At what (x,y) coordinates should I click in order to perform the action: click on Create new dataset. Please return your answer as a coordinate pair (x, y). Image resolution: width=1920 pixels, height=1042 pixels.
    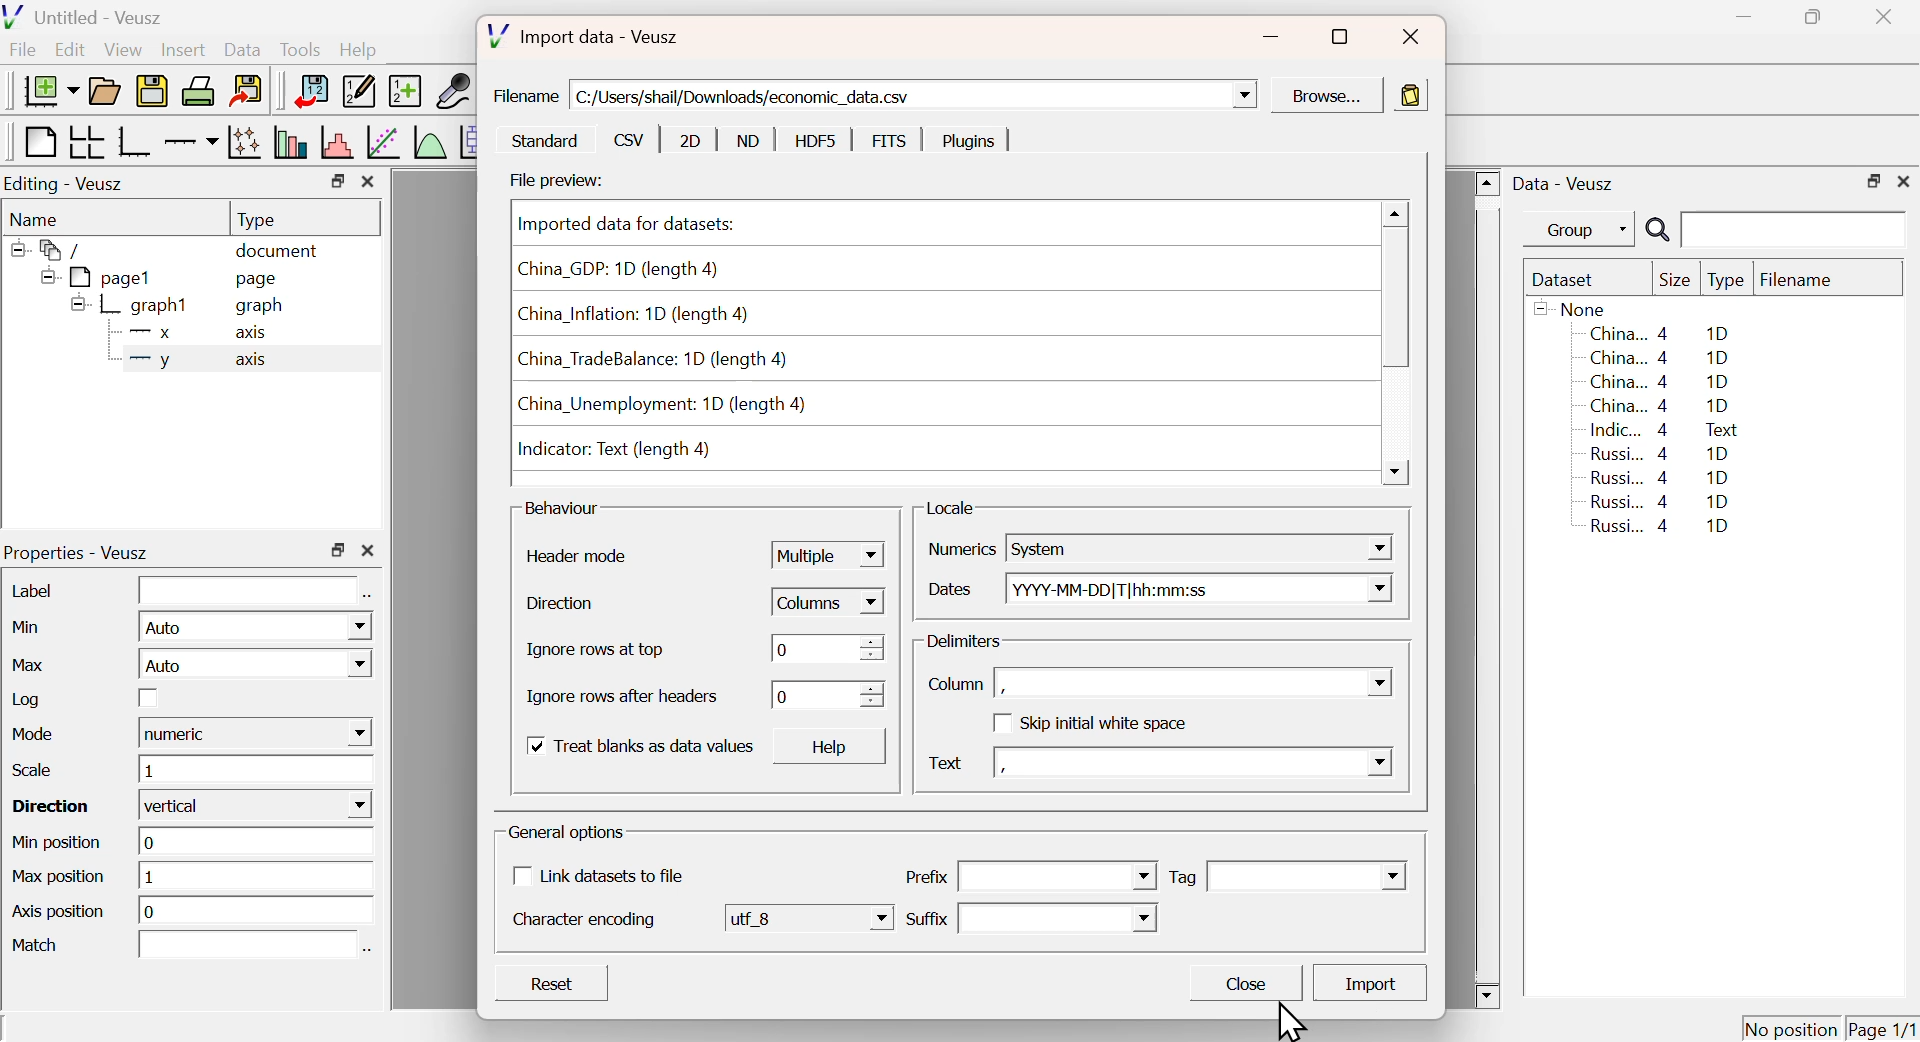
    Looking at the image, I should click on (404, 93).